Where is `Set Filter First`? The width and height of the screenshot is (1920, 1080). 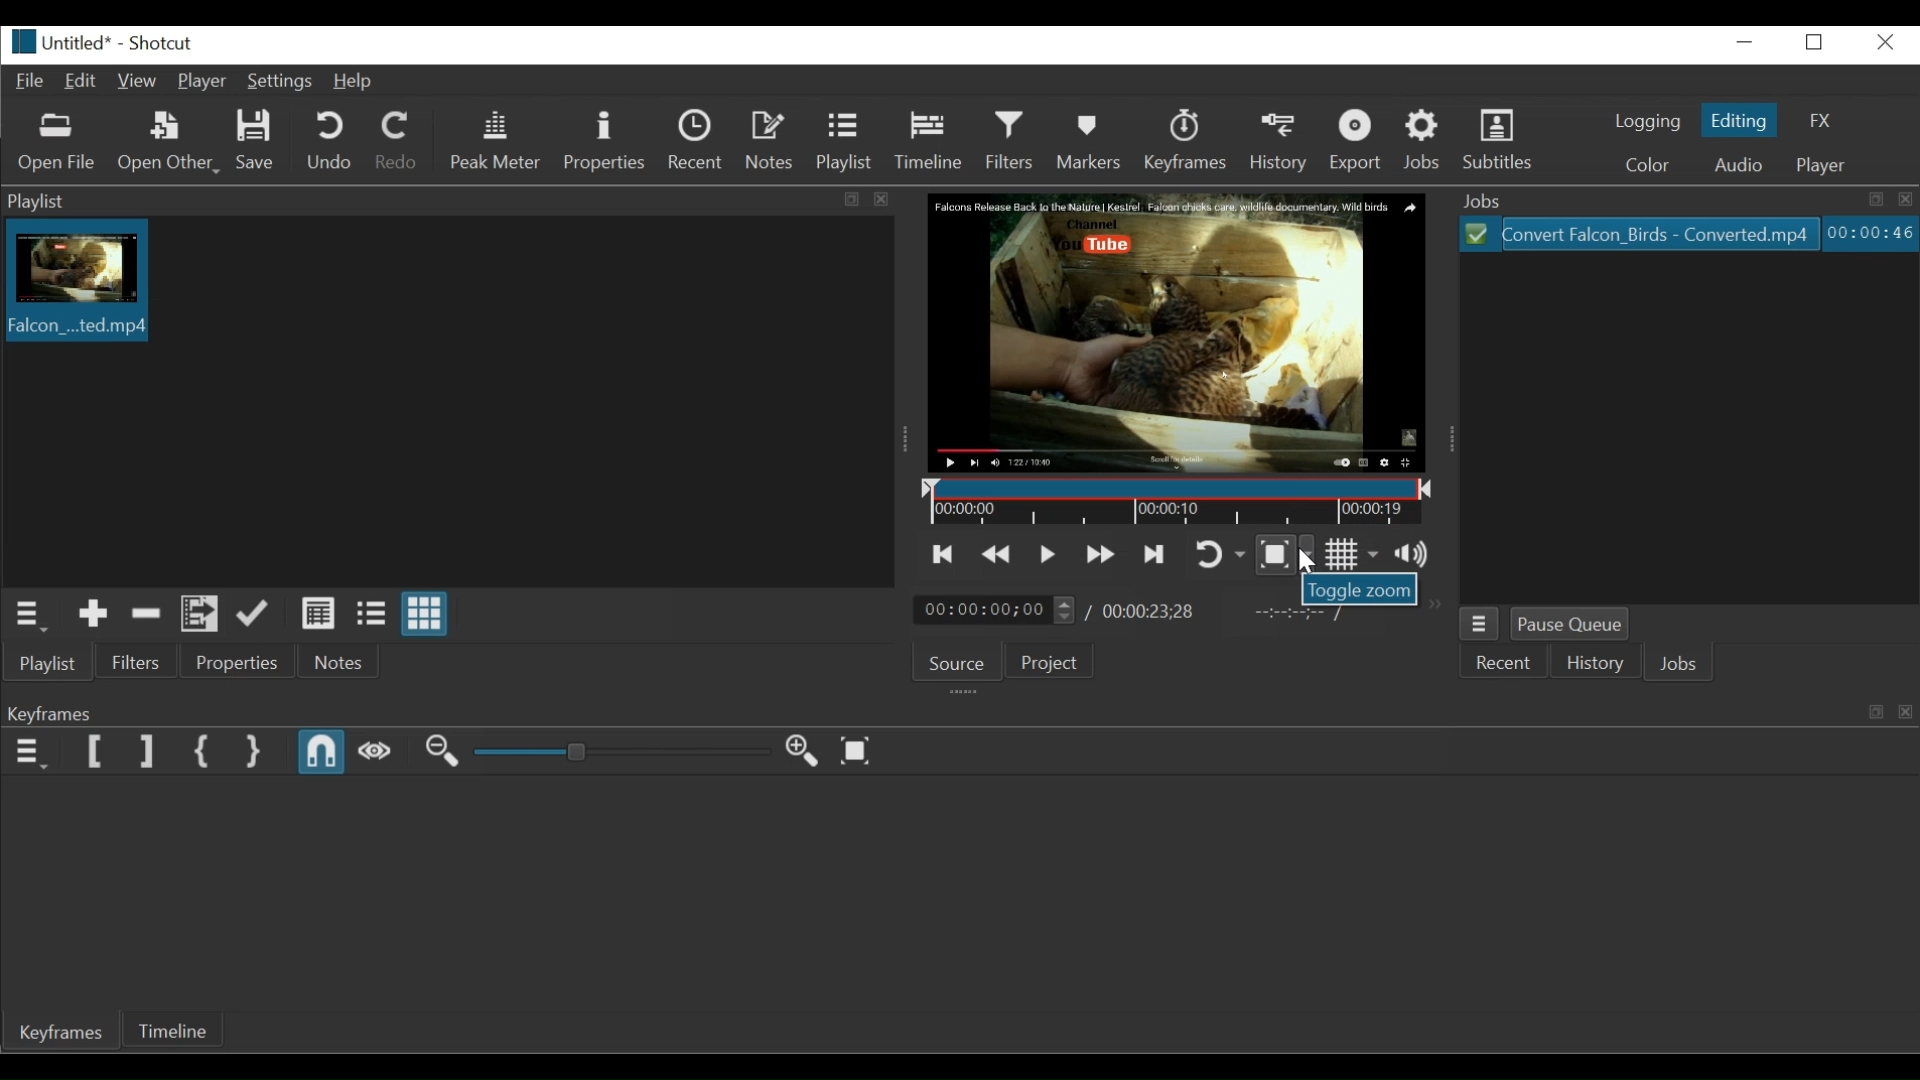
Set Filter First is located at coordinates (93, 751).